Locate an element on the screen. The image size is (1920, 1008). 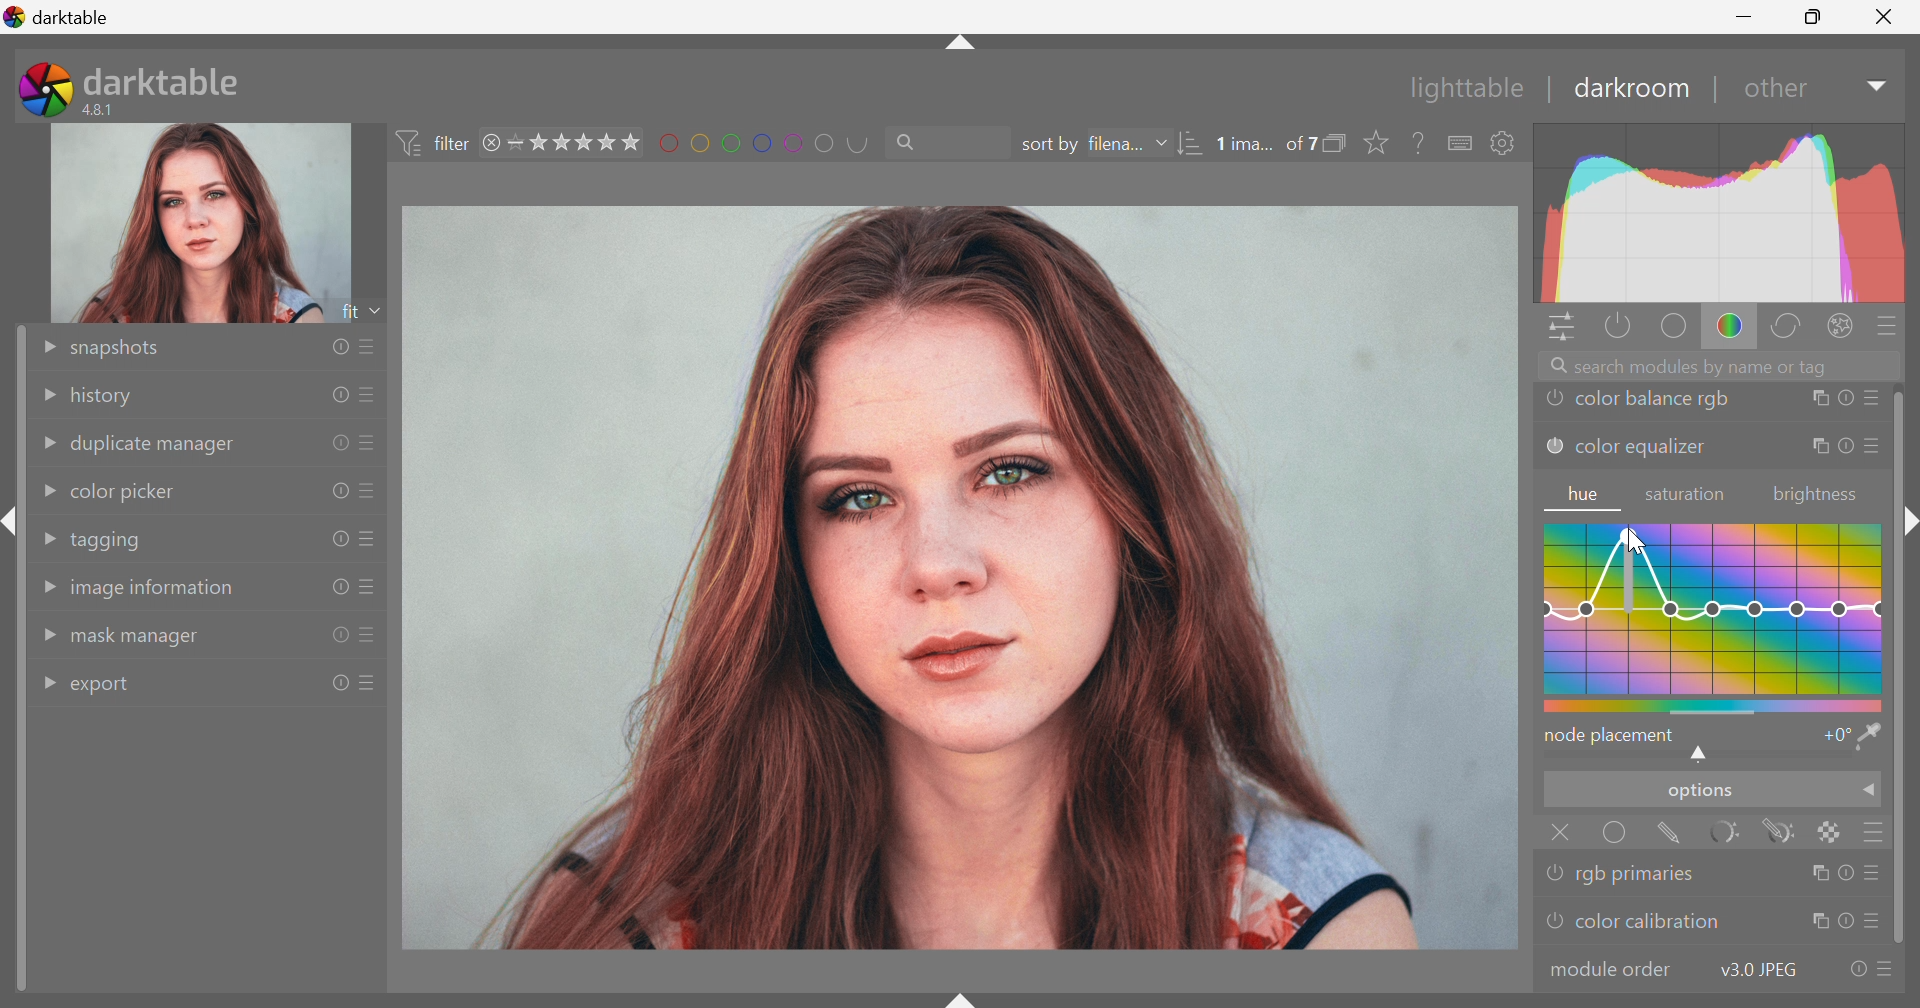
darktable is located at coordinates (75, 17).